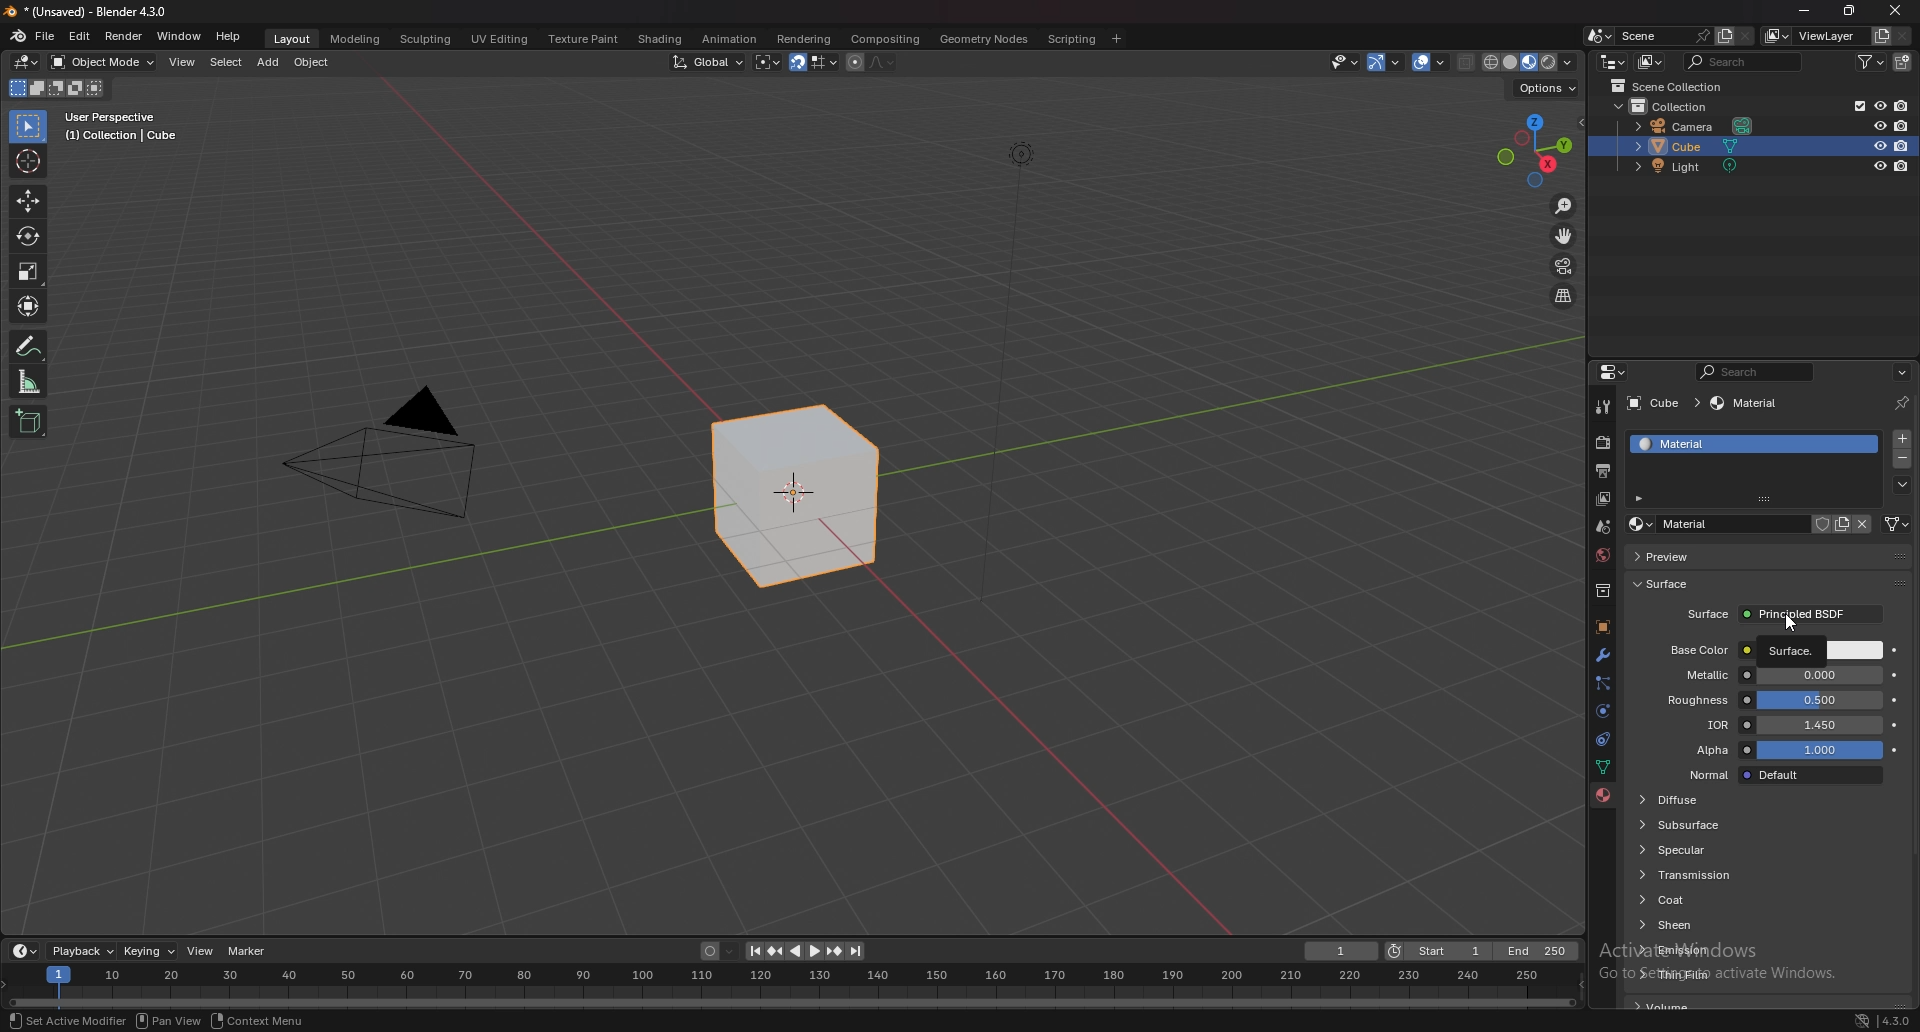  I want to click on collection, so click(1682, 106).